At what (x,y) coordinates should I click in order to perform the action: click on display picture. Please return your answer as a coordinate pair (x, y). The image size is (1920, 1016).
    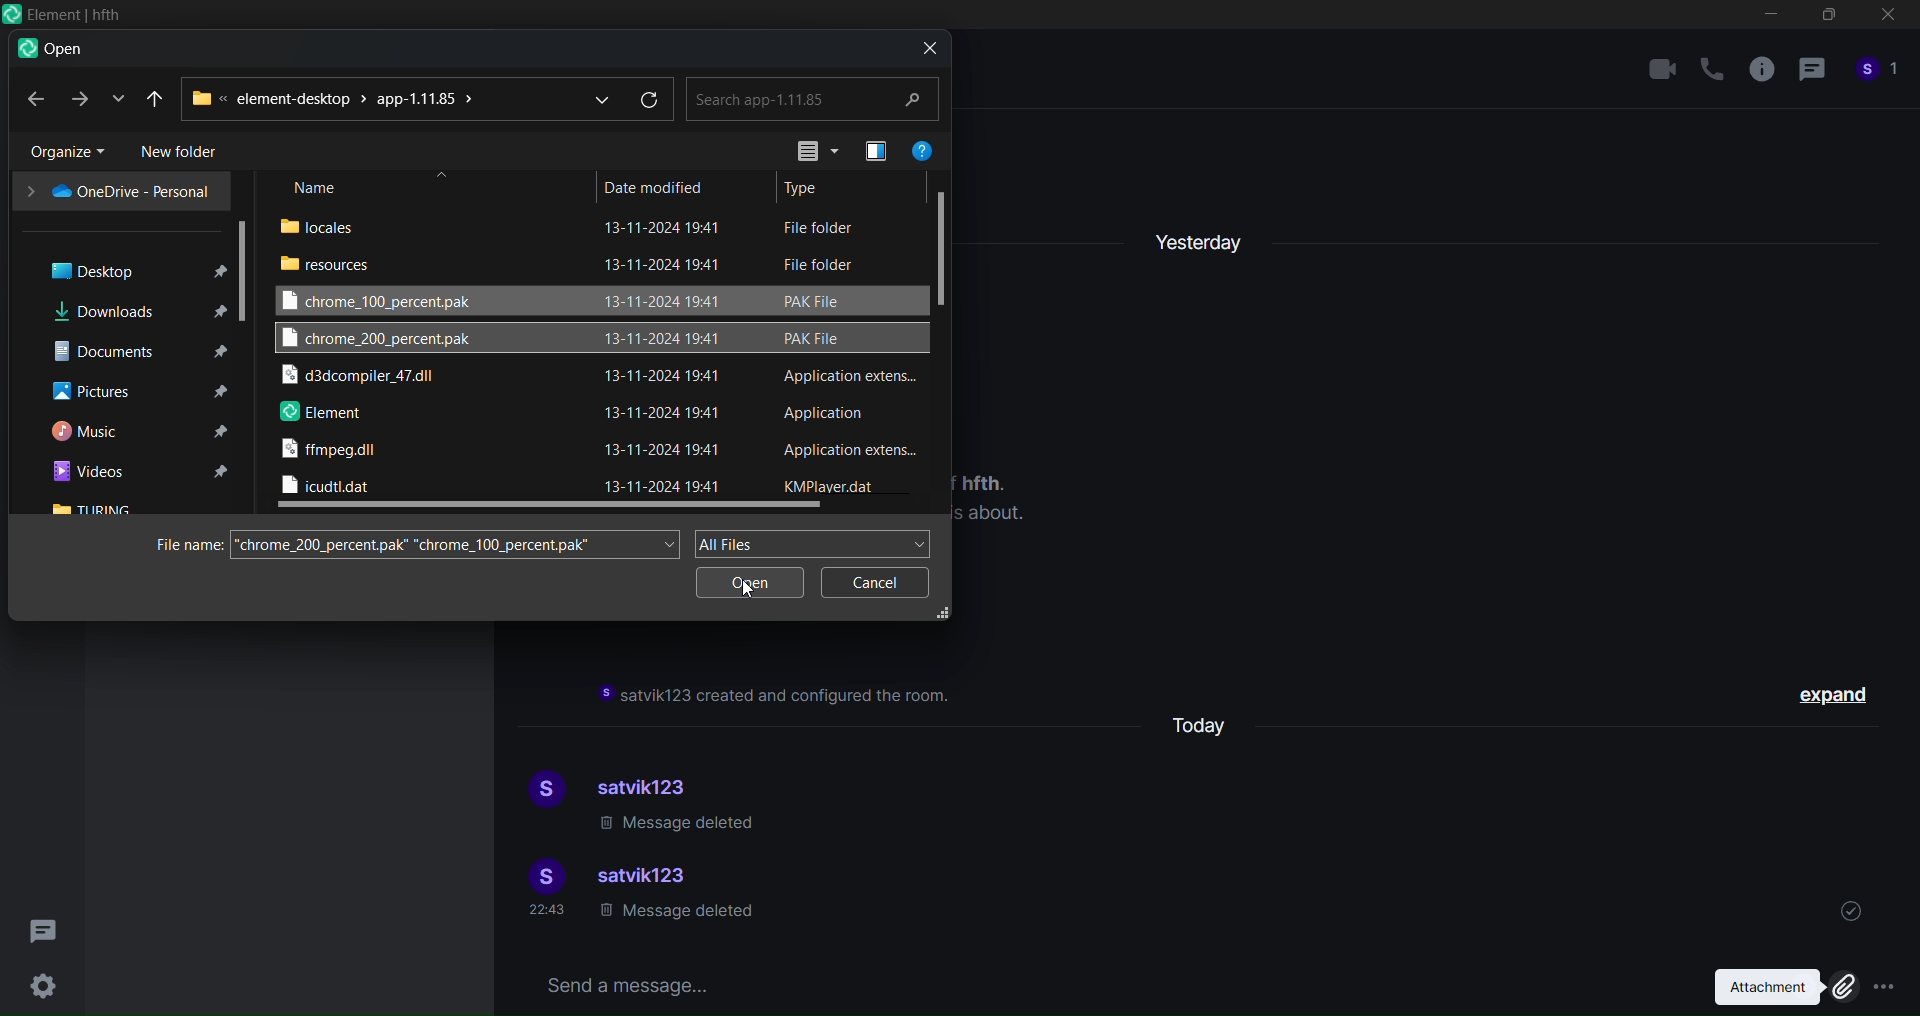
    Looking at the image, I should click on (541, 876).